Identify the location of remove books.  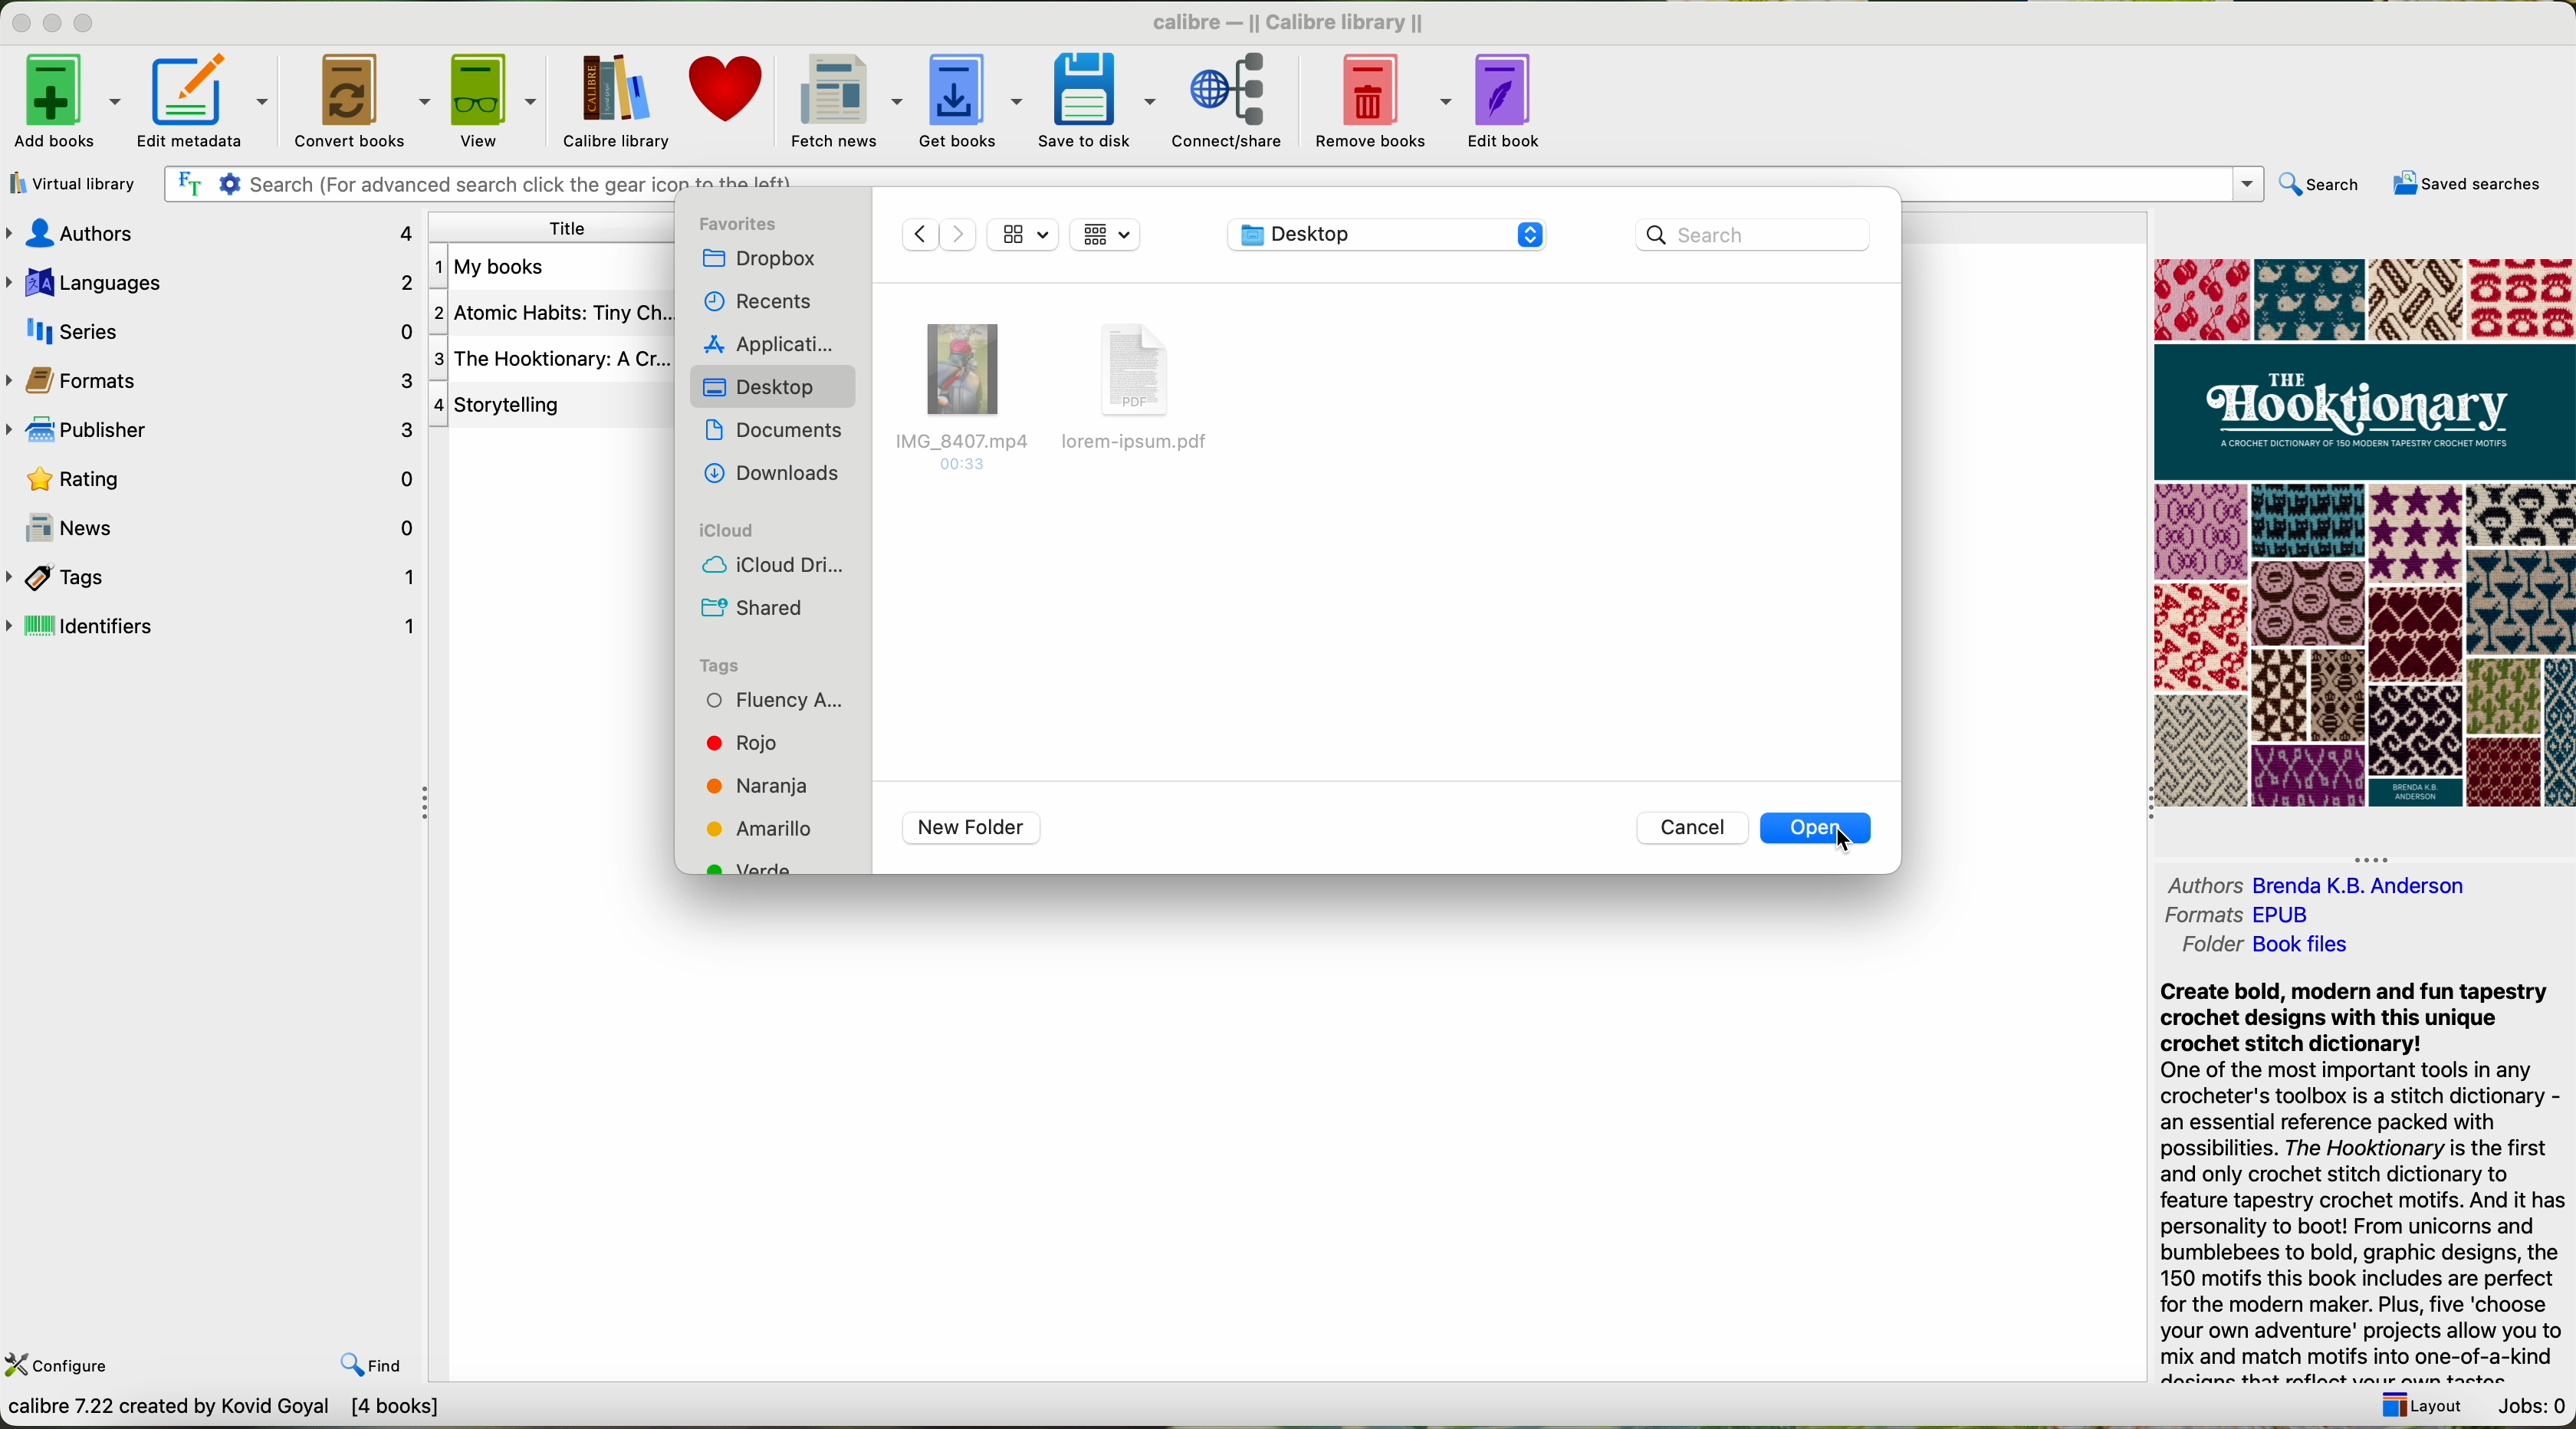
(1384, 101).